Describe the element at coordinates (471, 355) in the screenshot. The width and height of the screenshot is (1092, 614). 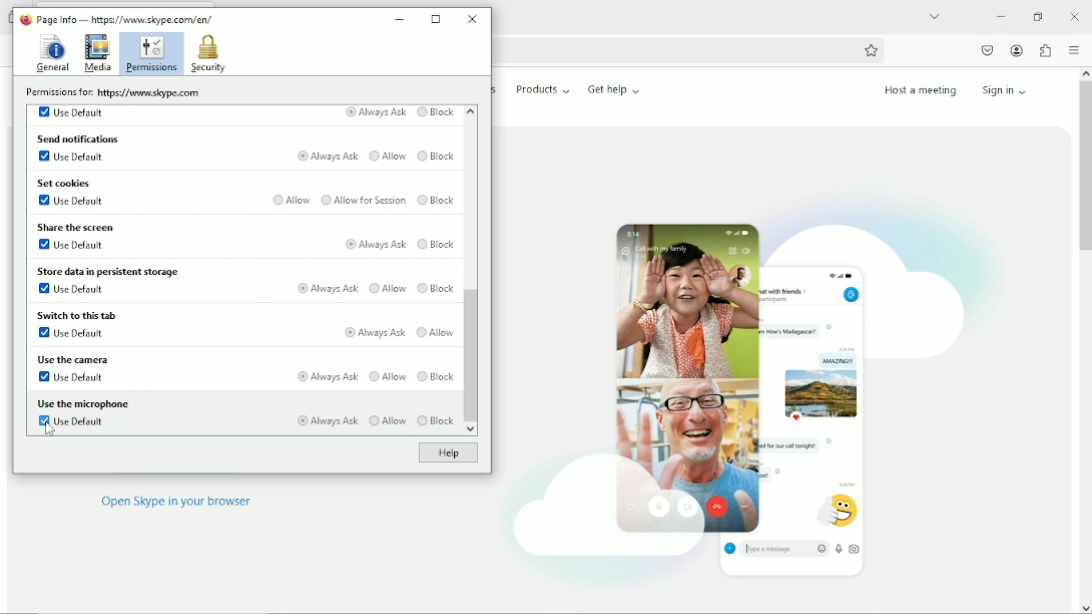
I see `Vertical scrollbar` at that location.